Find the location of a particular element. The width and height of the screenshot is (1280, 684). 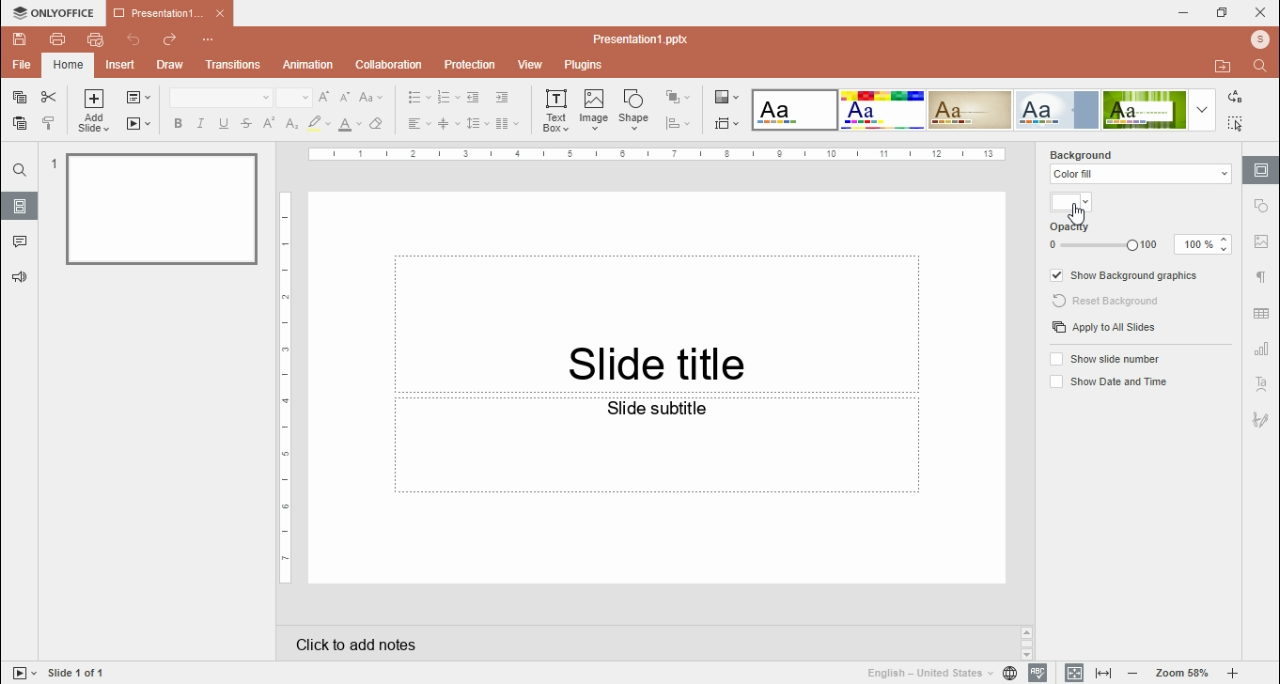

undo is located at coordinates (135, 40).